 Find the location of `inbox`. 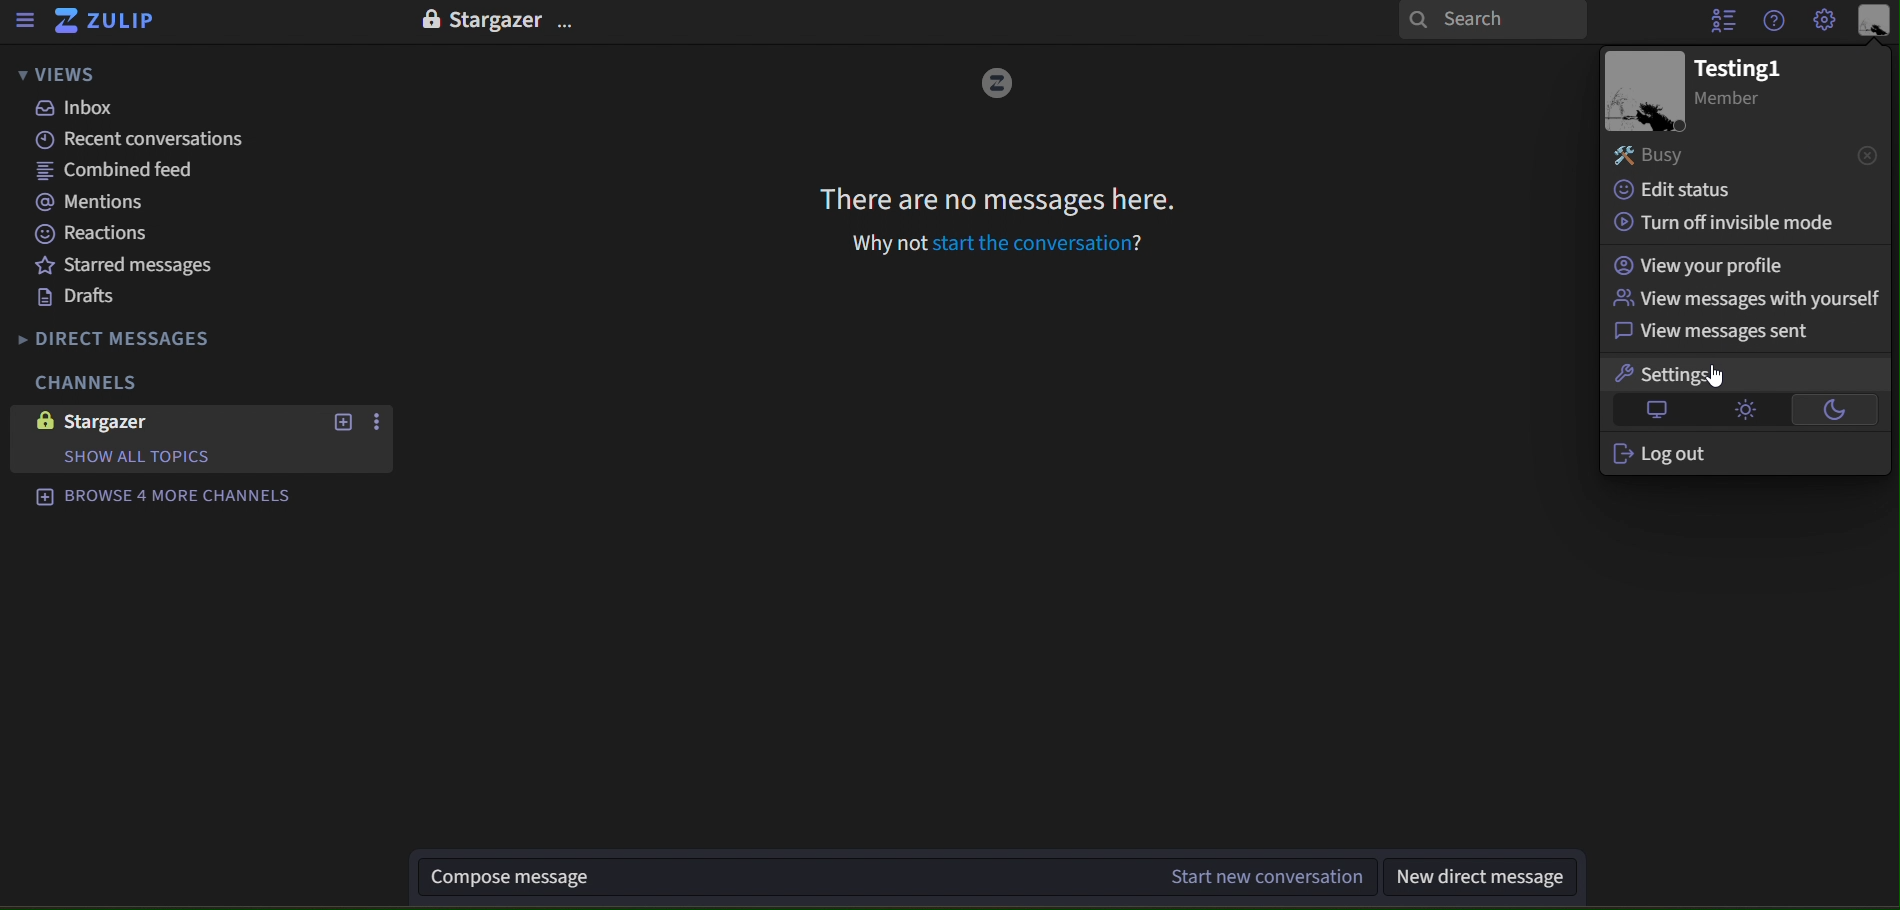

inbox is located at coordinates (81, 108).